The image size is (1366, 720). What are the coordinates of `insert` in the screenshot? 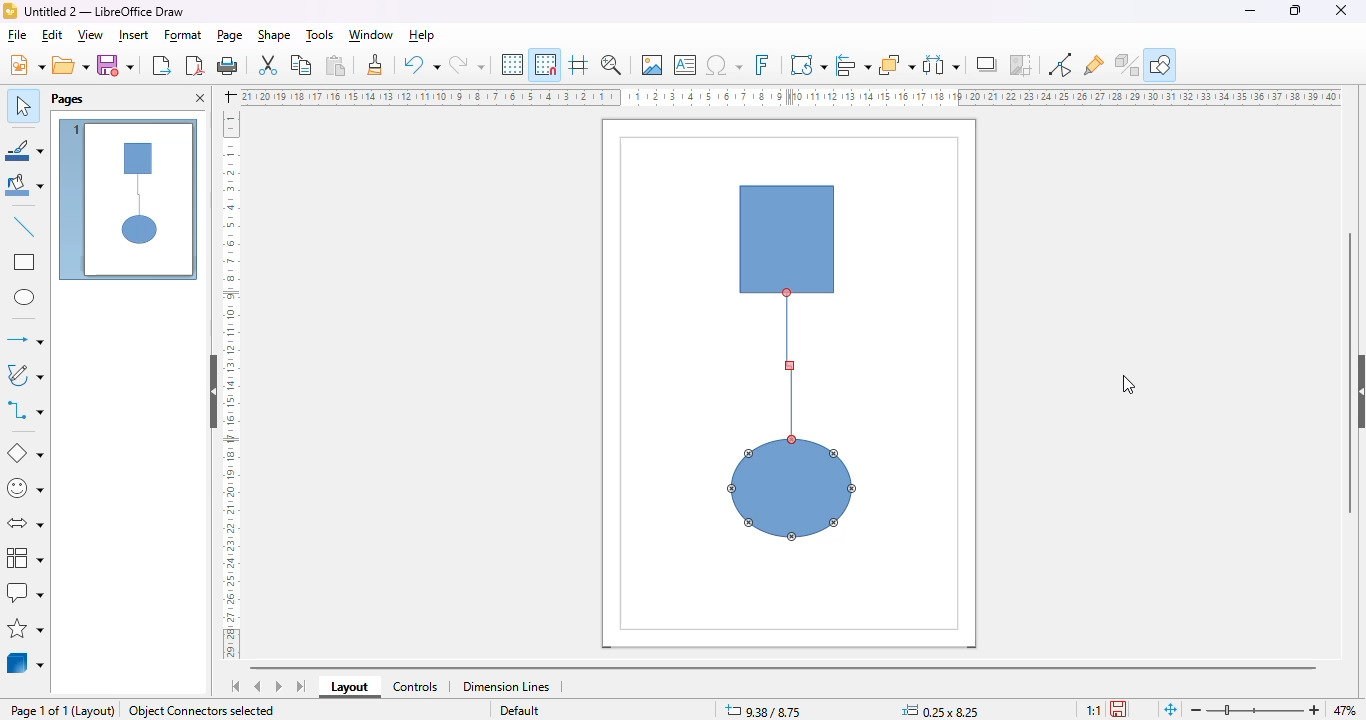 It's located at (133, 35).